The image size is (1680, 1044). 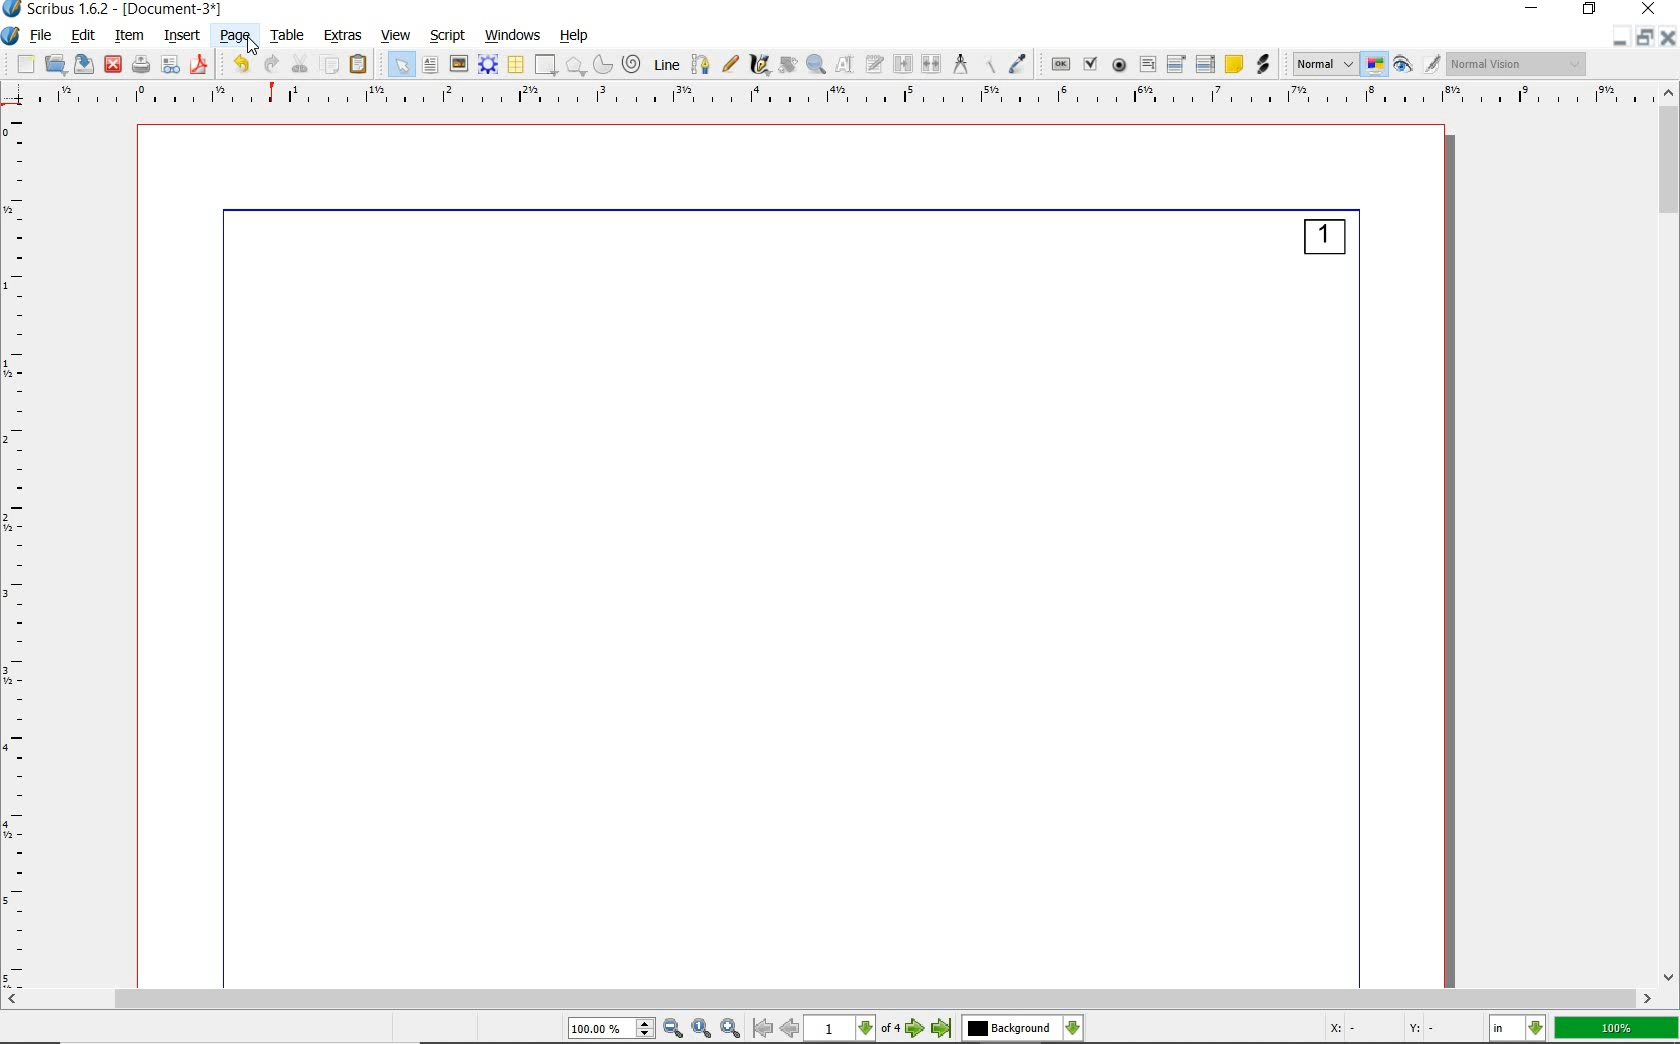 What do you see at coordinates (613, 1029) in the screenshot?
I see `select current zoom level` at bounding box center [613, 1029].